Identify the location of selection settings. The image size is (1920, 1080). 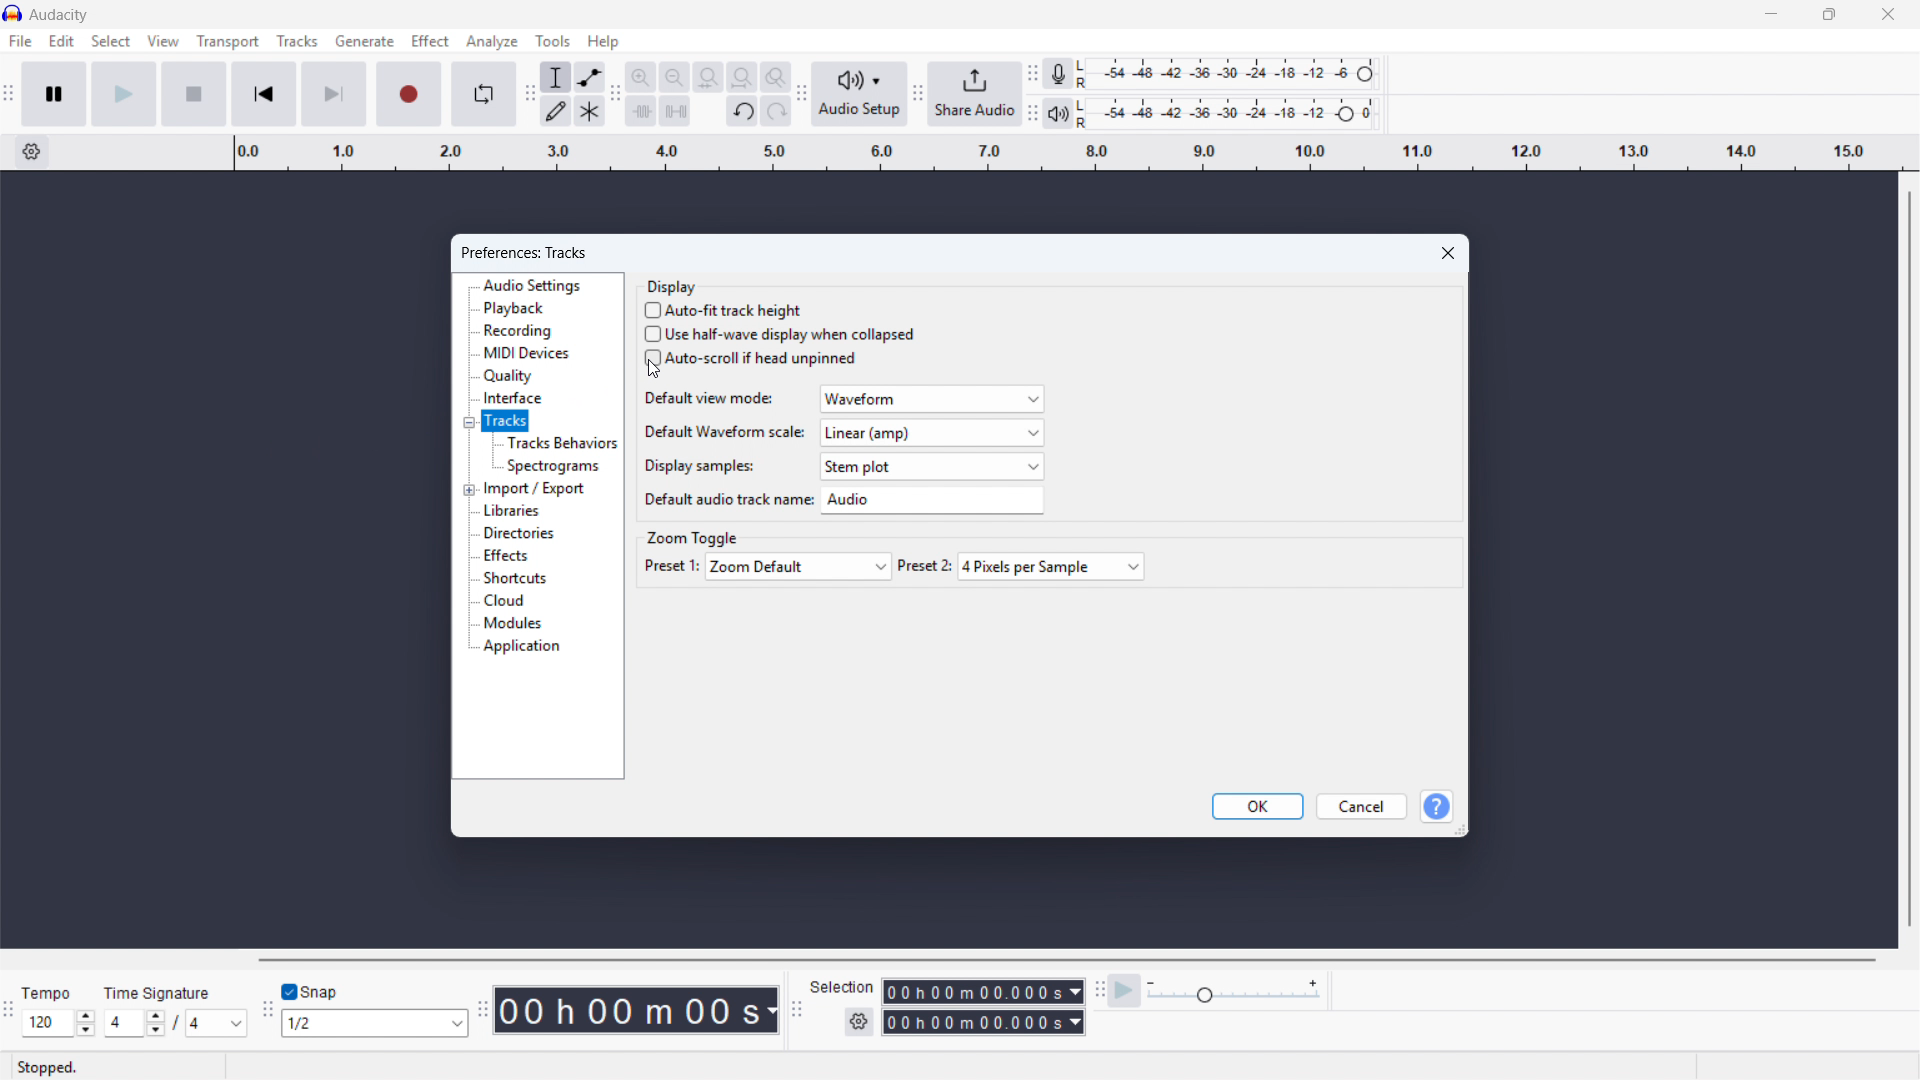
(860, 1022).